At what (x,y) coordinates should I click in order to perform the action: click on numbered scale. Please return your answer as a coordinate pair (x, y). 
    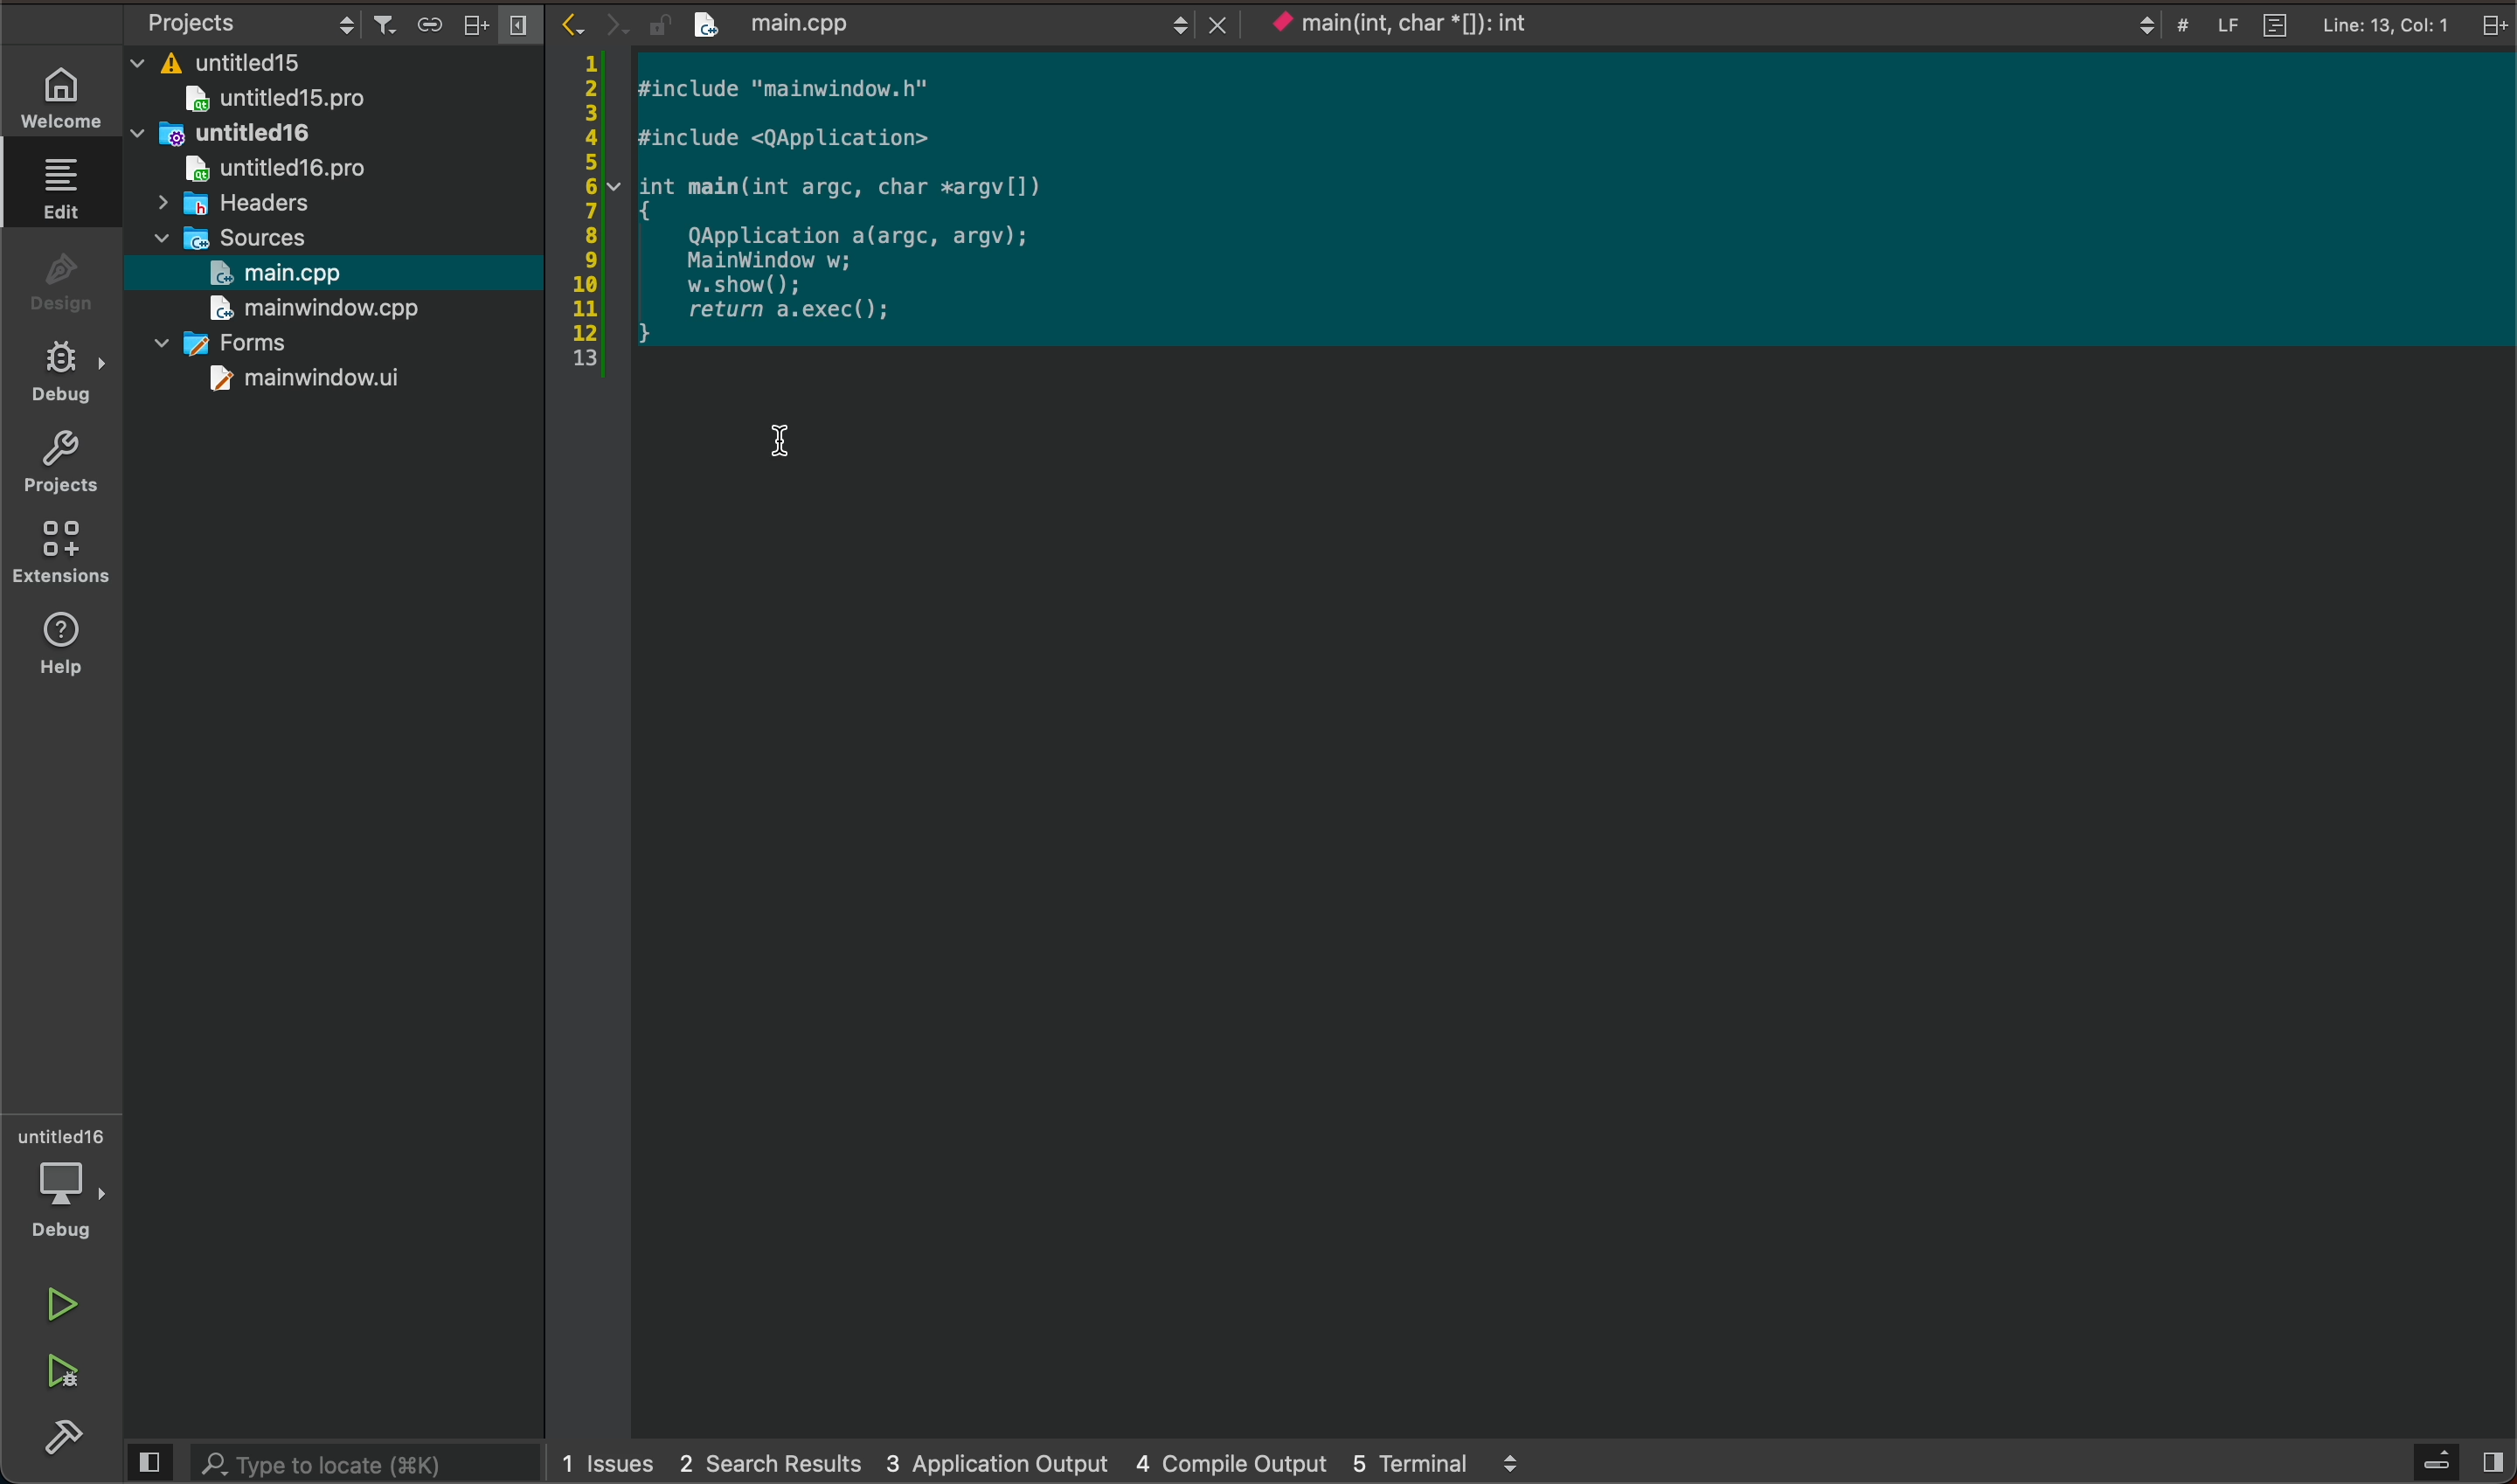
    Looking at the image, I should click on (593, 215).